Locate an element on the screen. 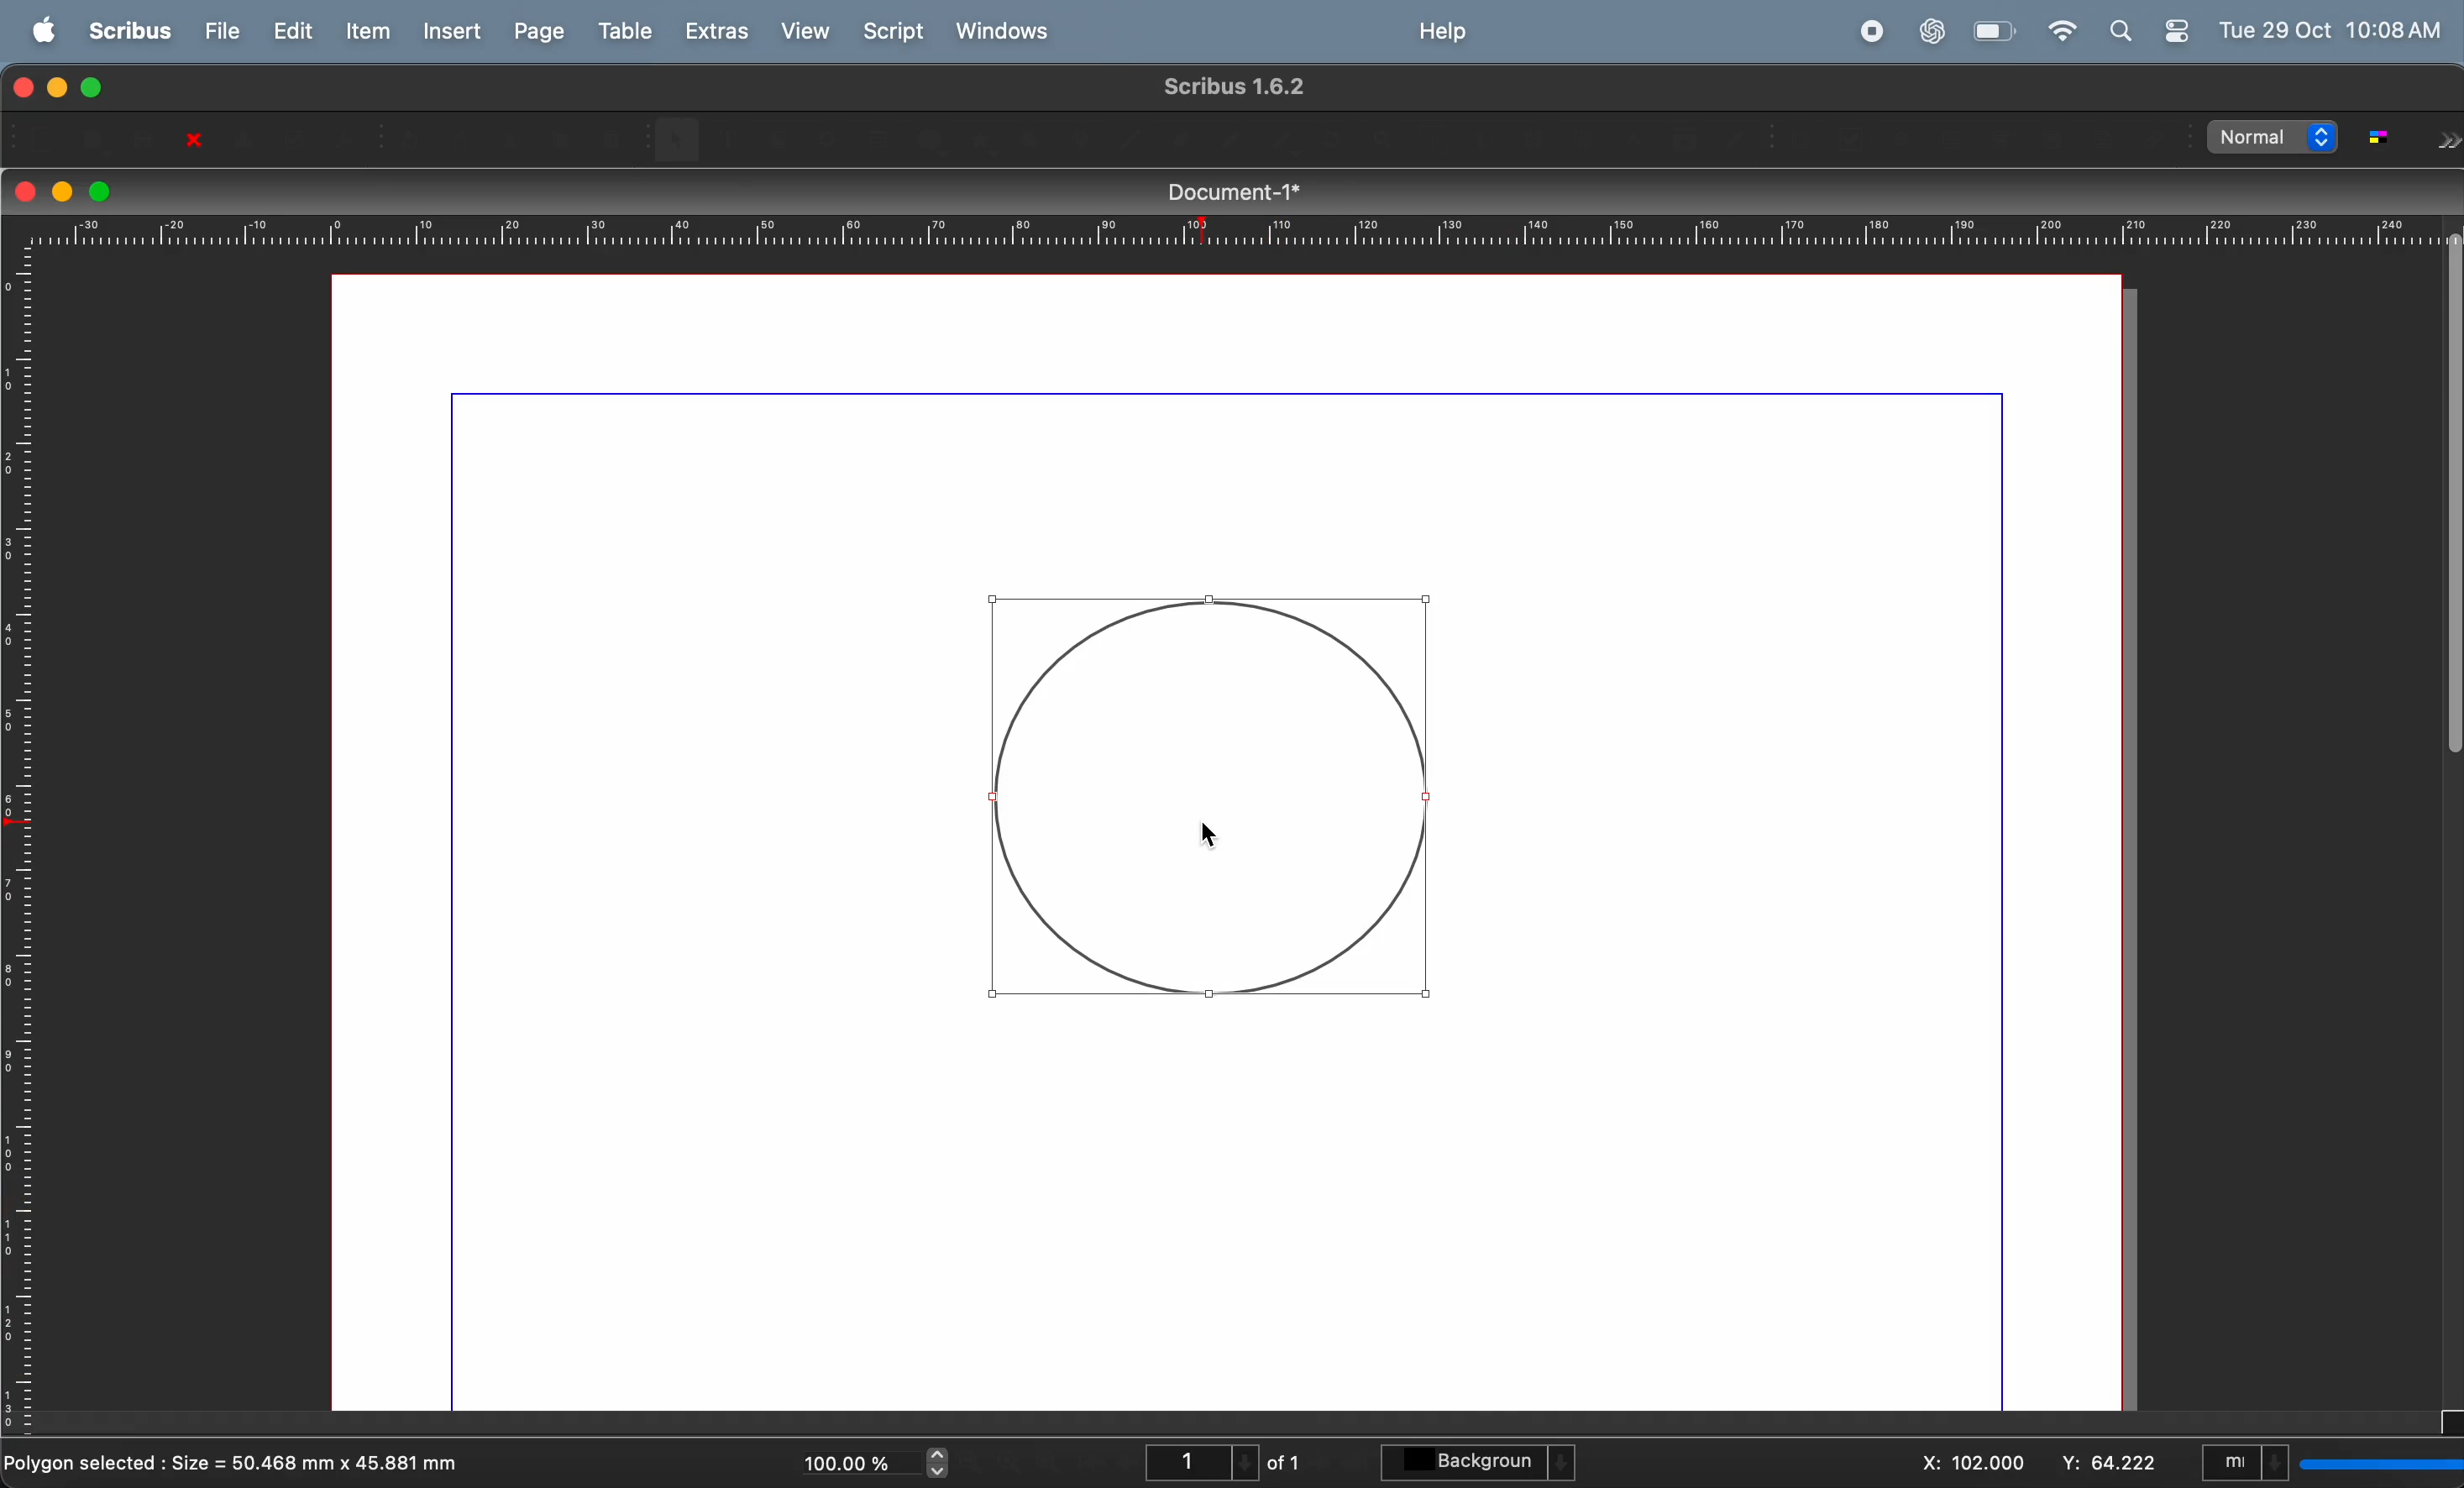 The image size is (2464, 1488). x co ordinate is located at coordinates (1969, 1460).